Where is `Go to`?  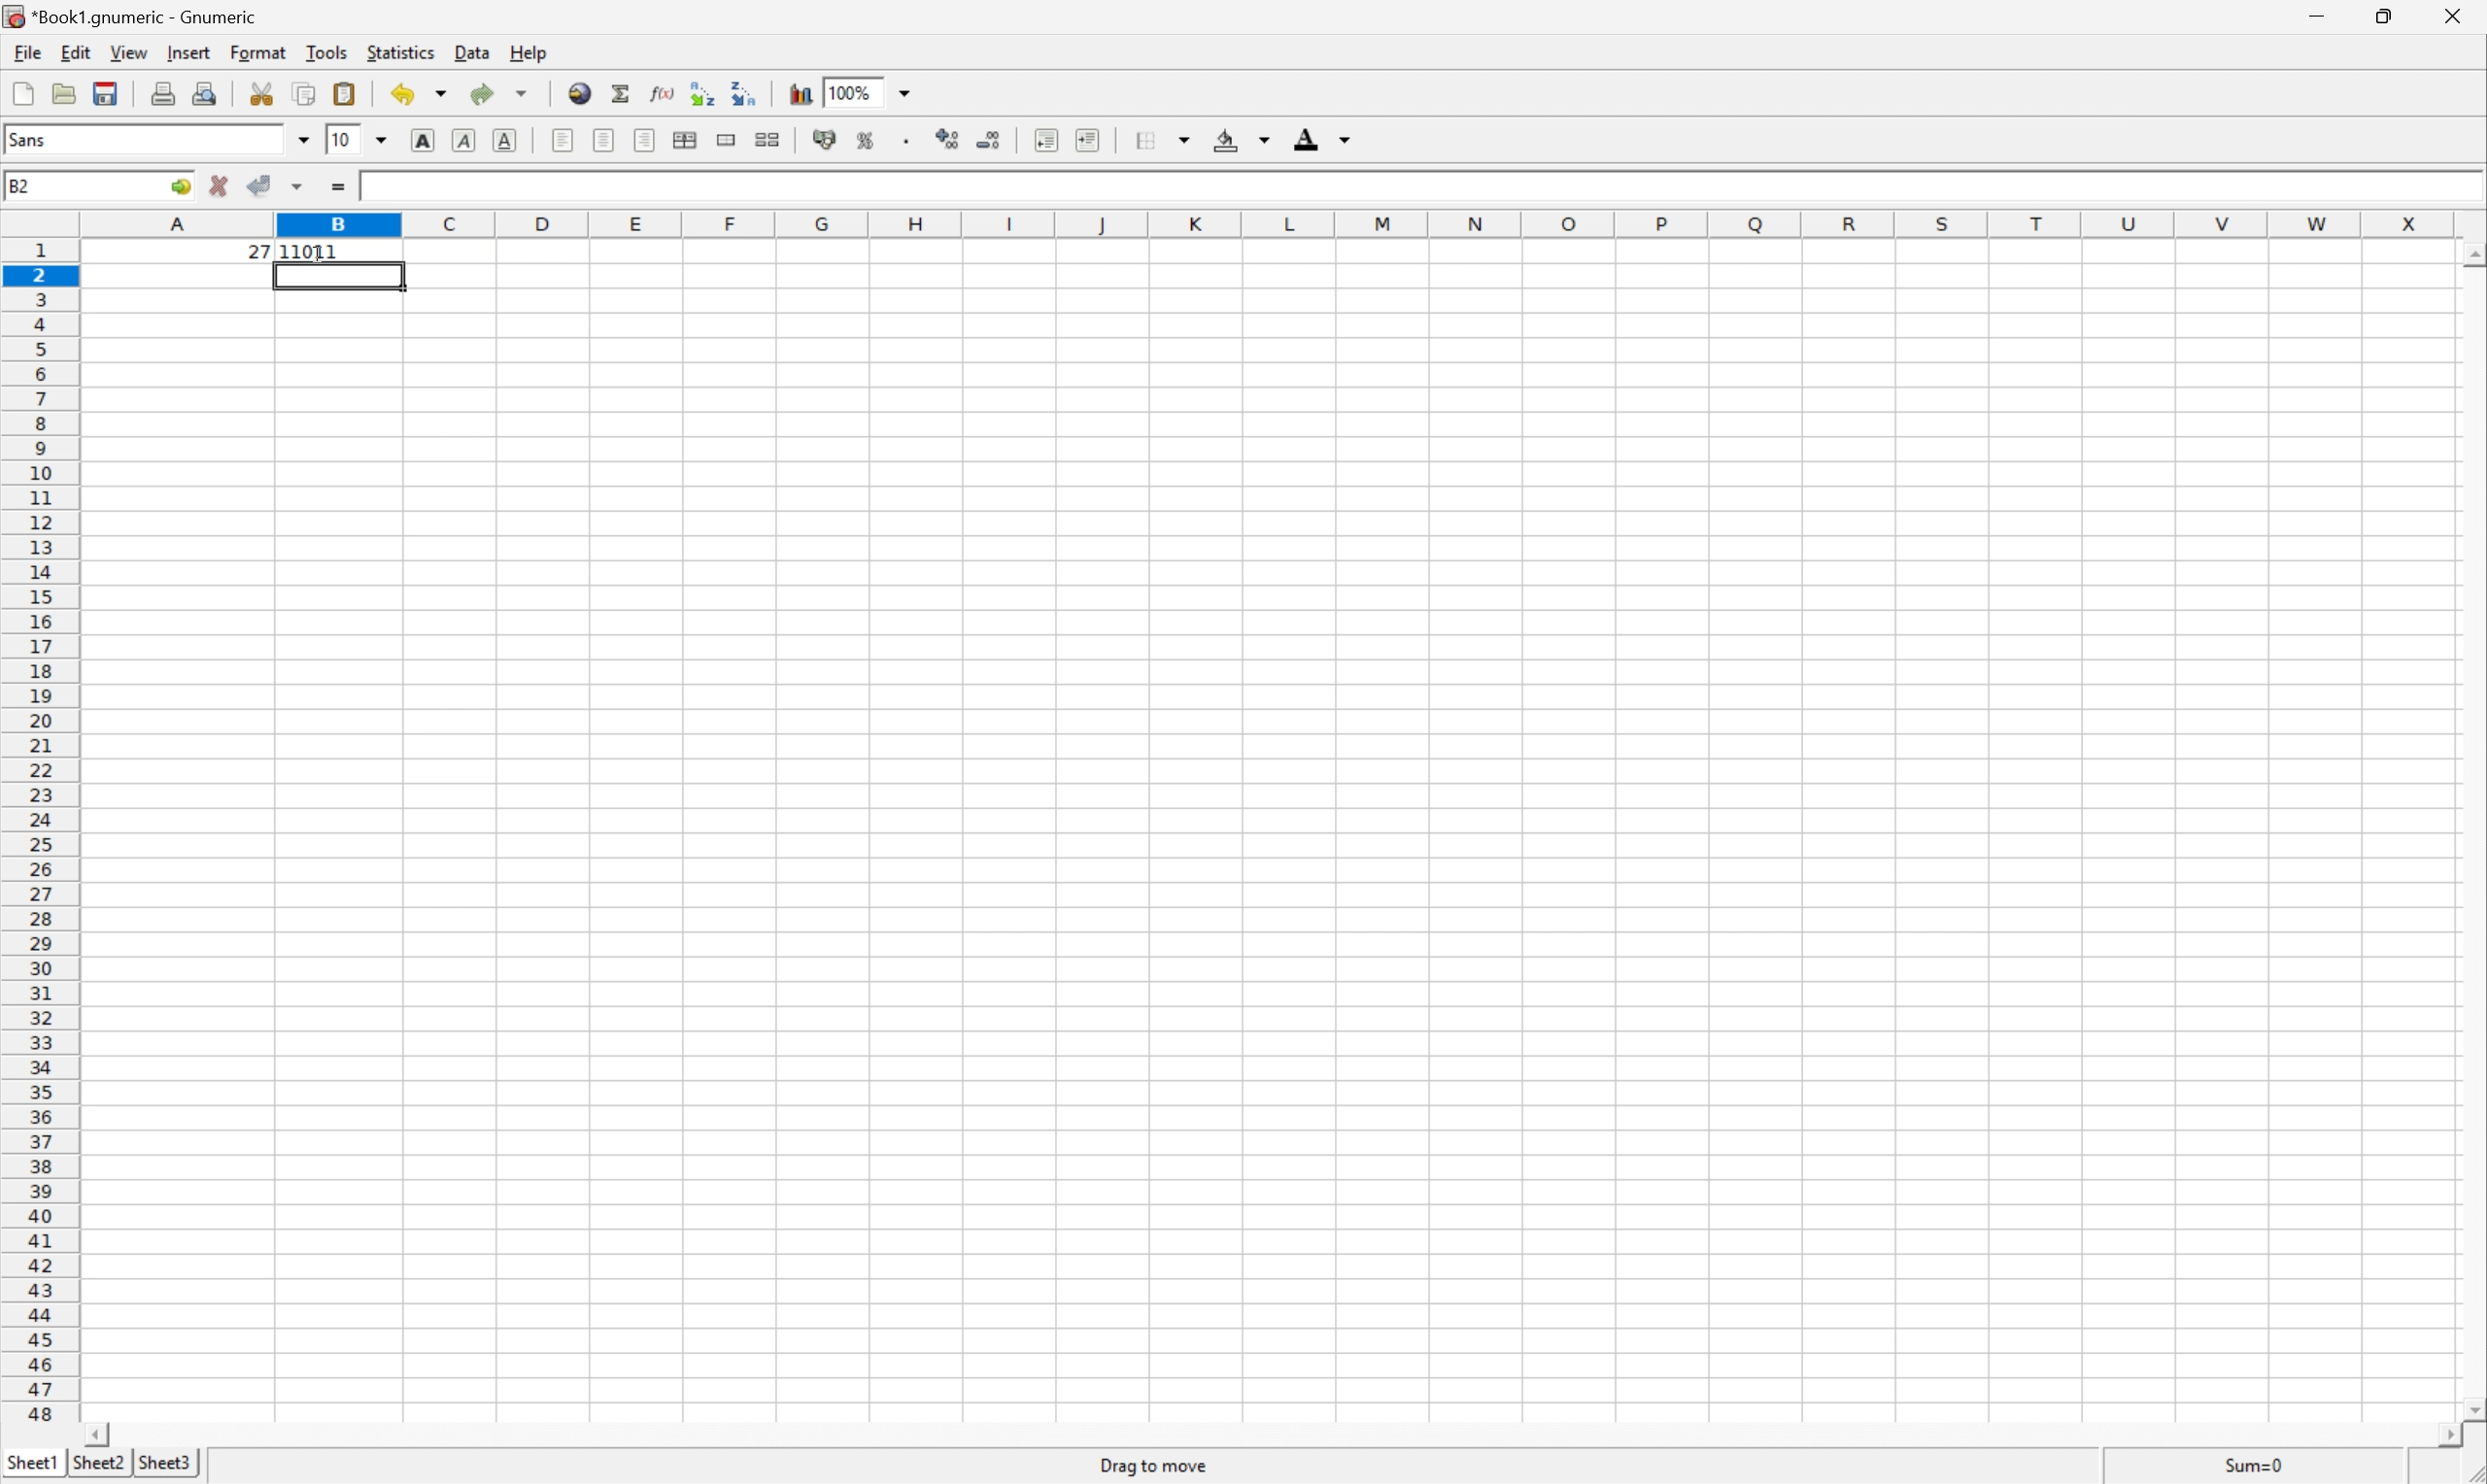
Go to is located at coordinates (176, 186).